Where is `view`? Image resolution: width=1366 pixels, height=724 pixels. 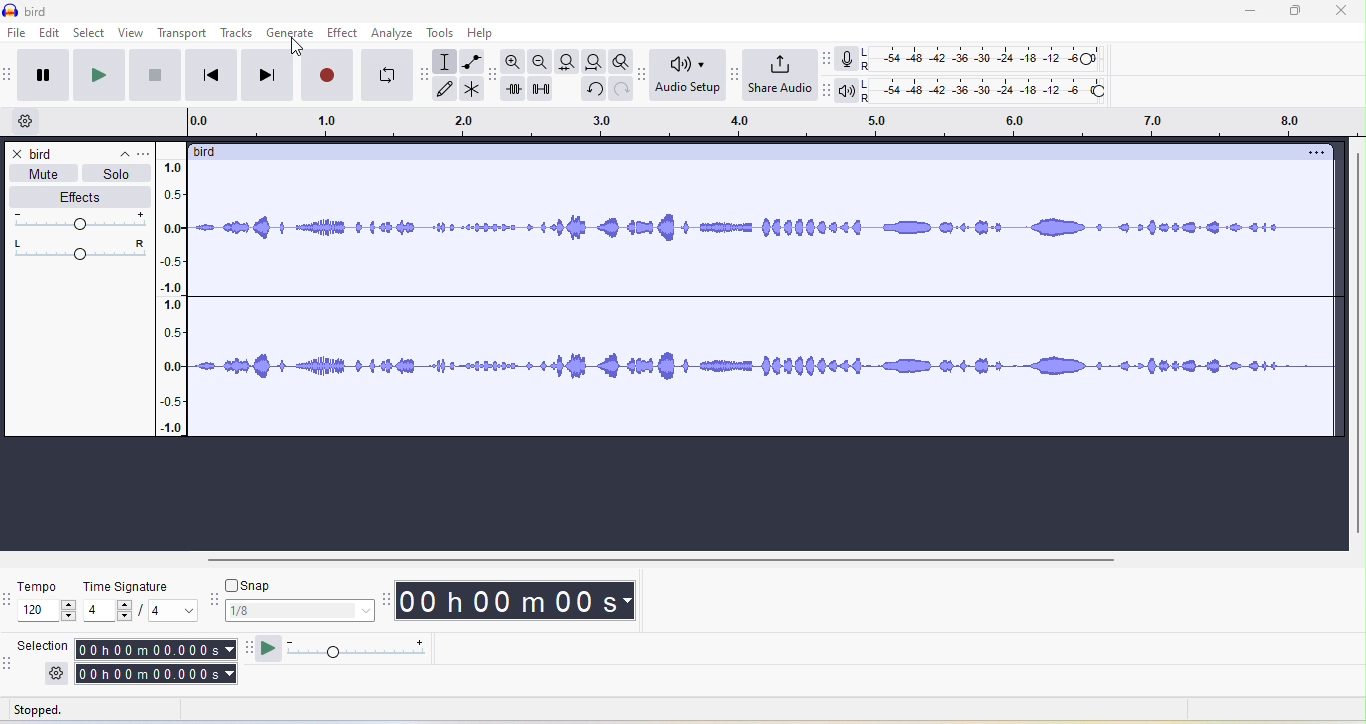
view is located at coordinates (133, 35).